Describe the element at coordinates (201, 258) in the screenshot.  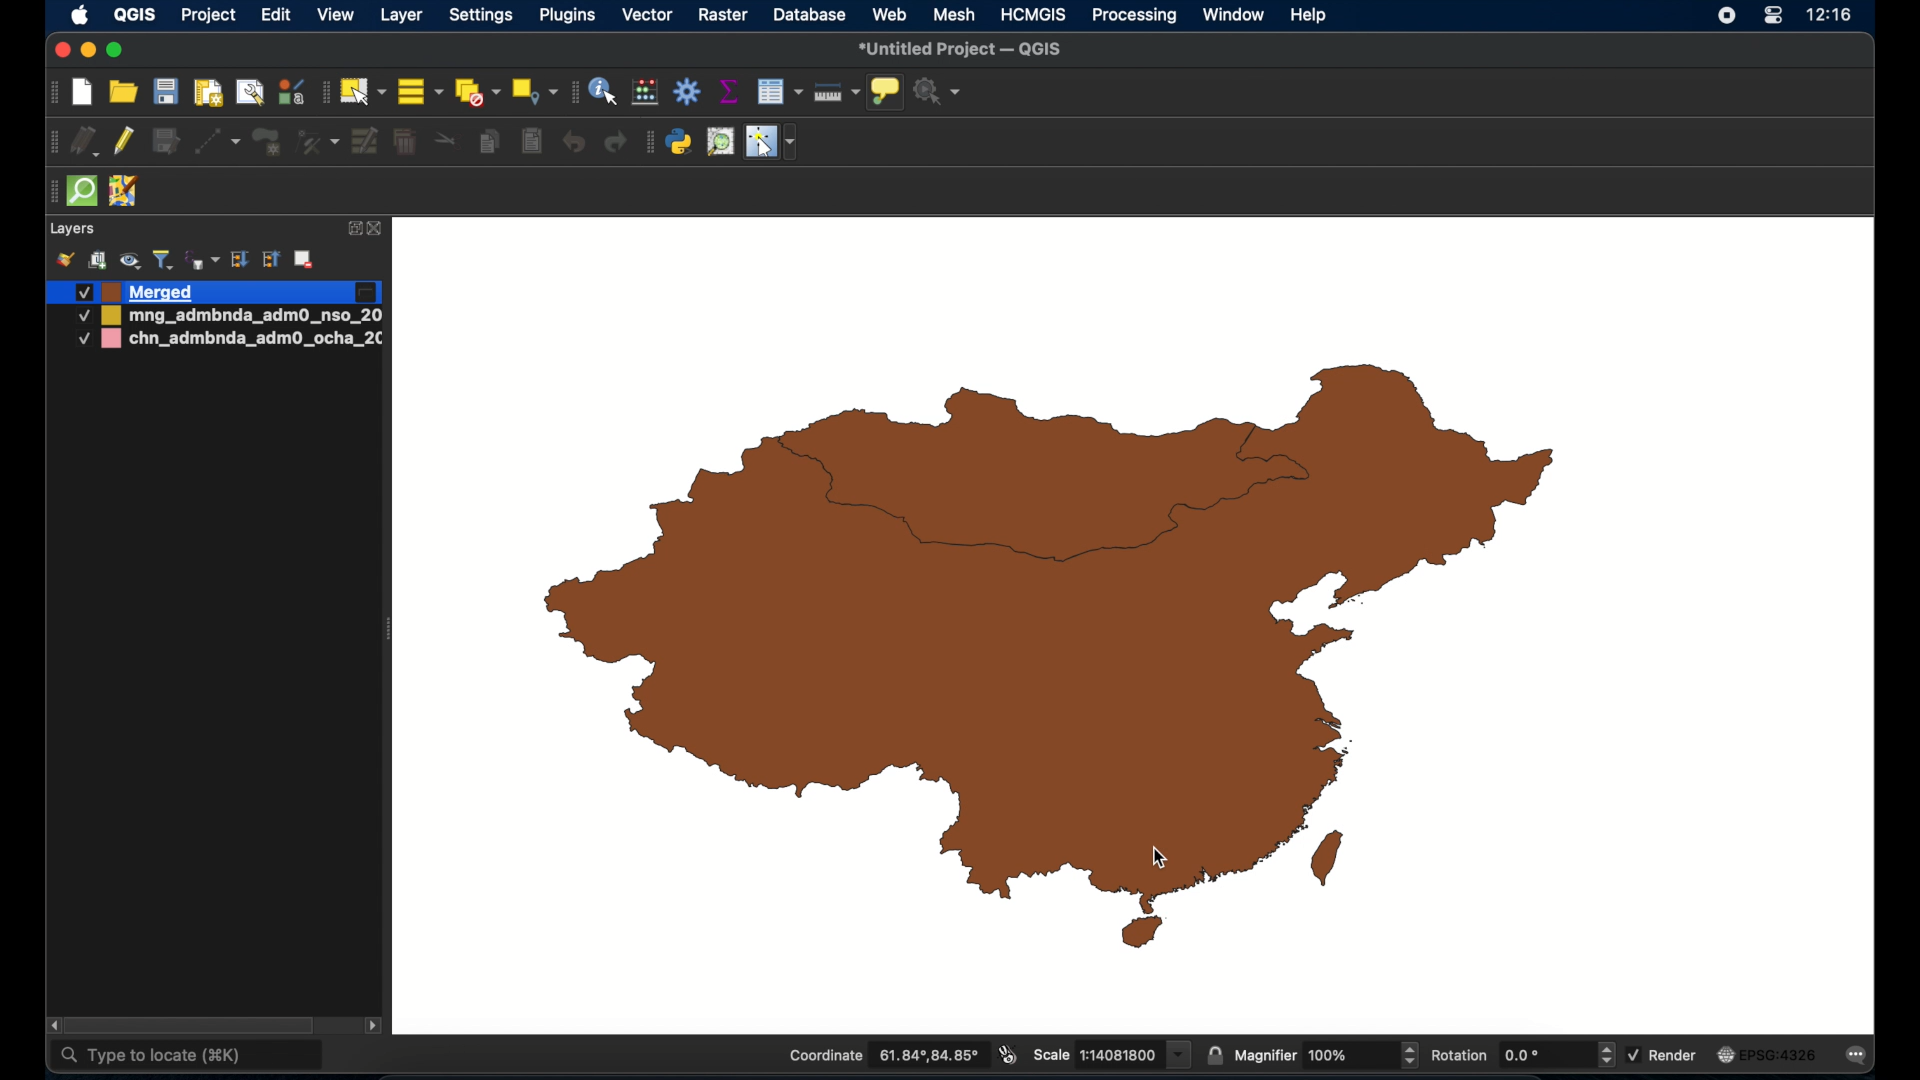
I see `filter legend by expression` at that location.